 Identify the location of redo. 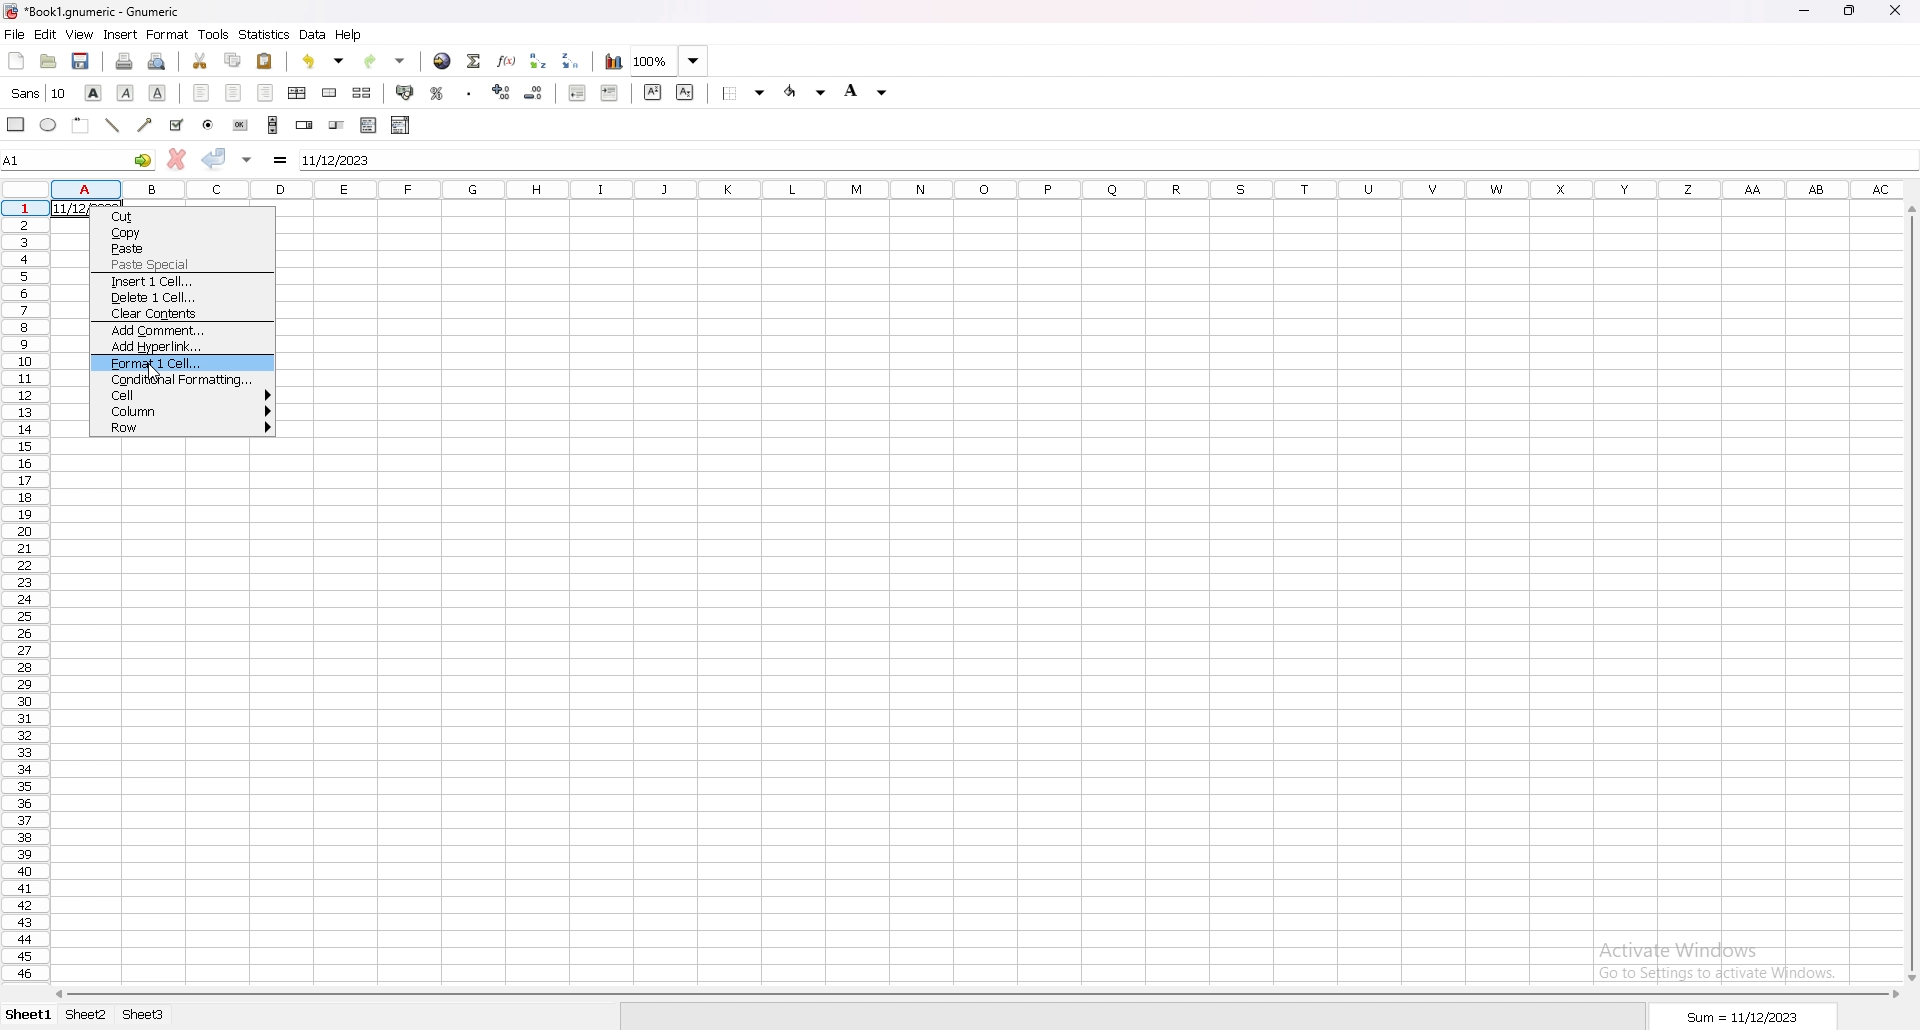
(385, 61).